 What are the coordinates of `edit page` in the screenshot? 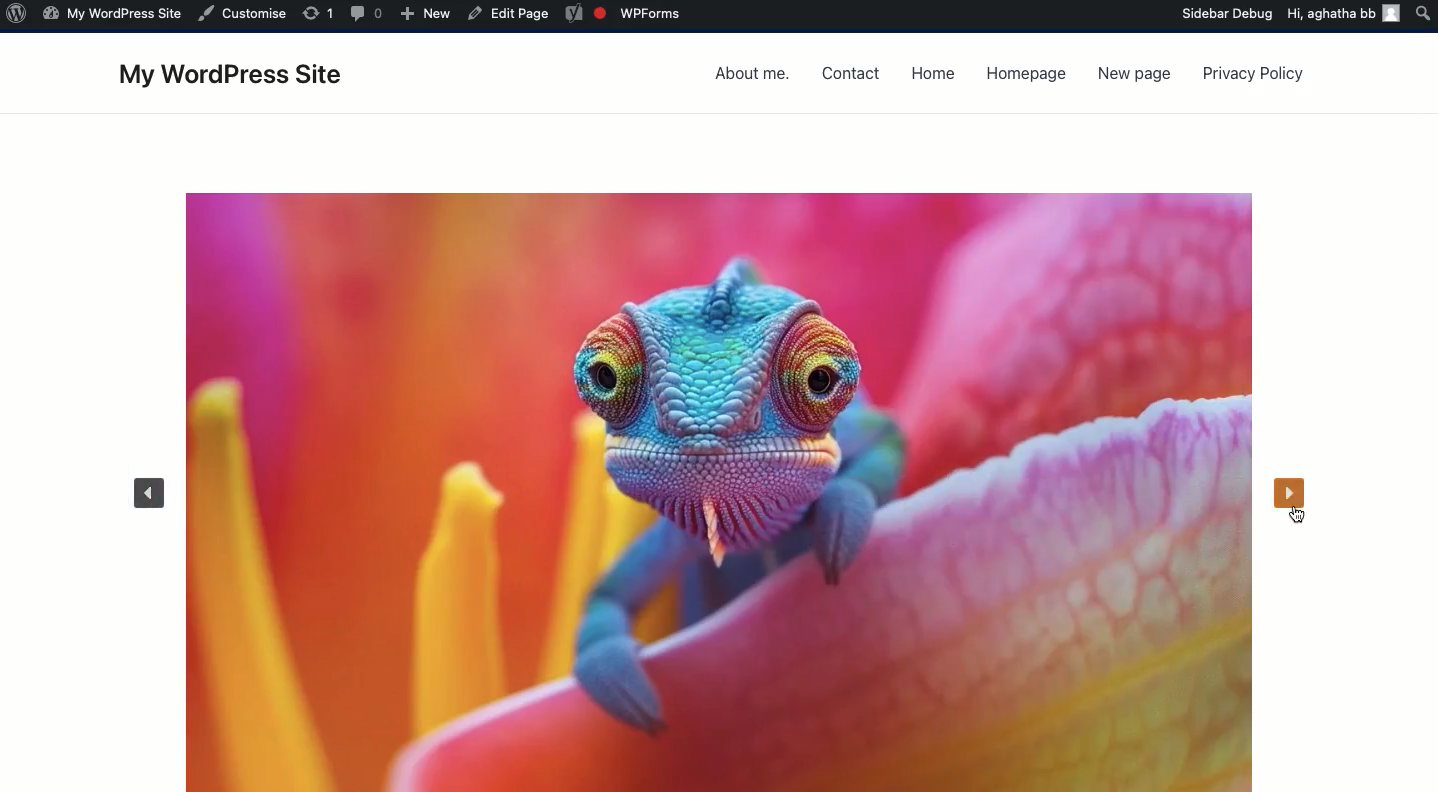 It's located at (509, 14).